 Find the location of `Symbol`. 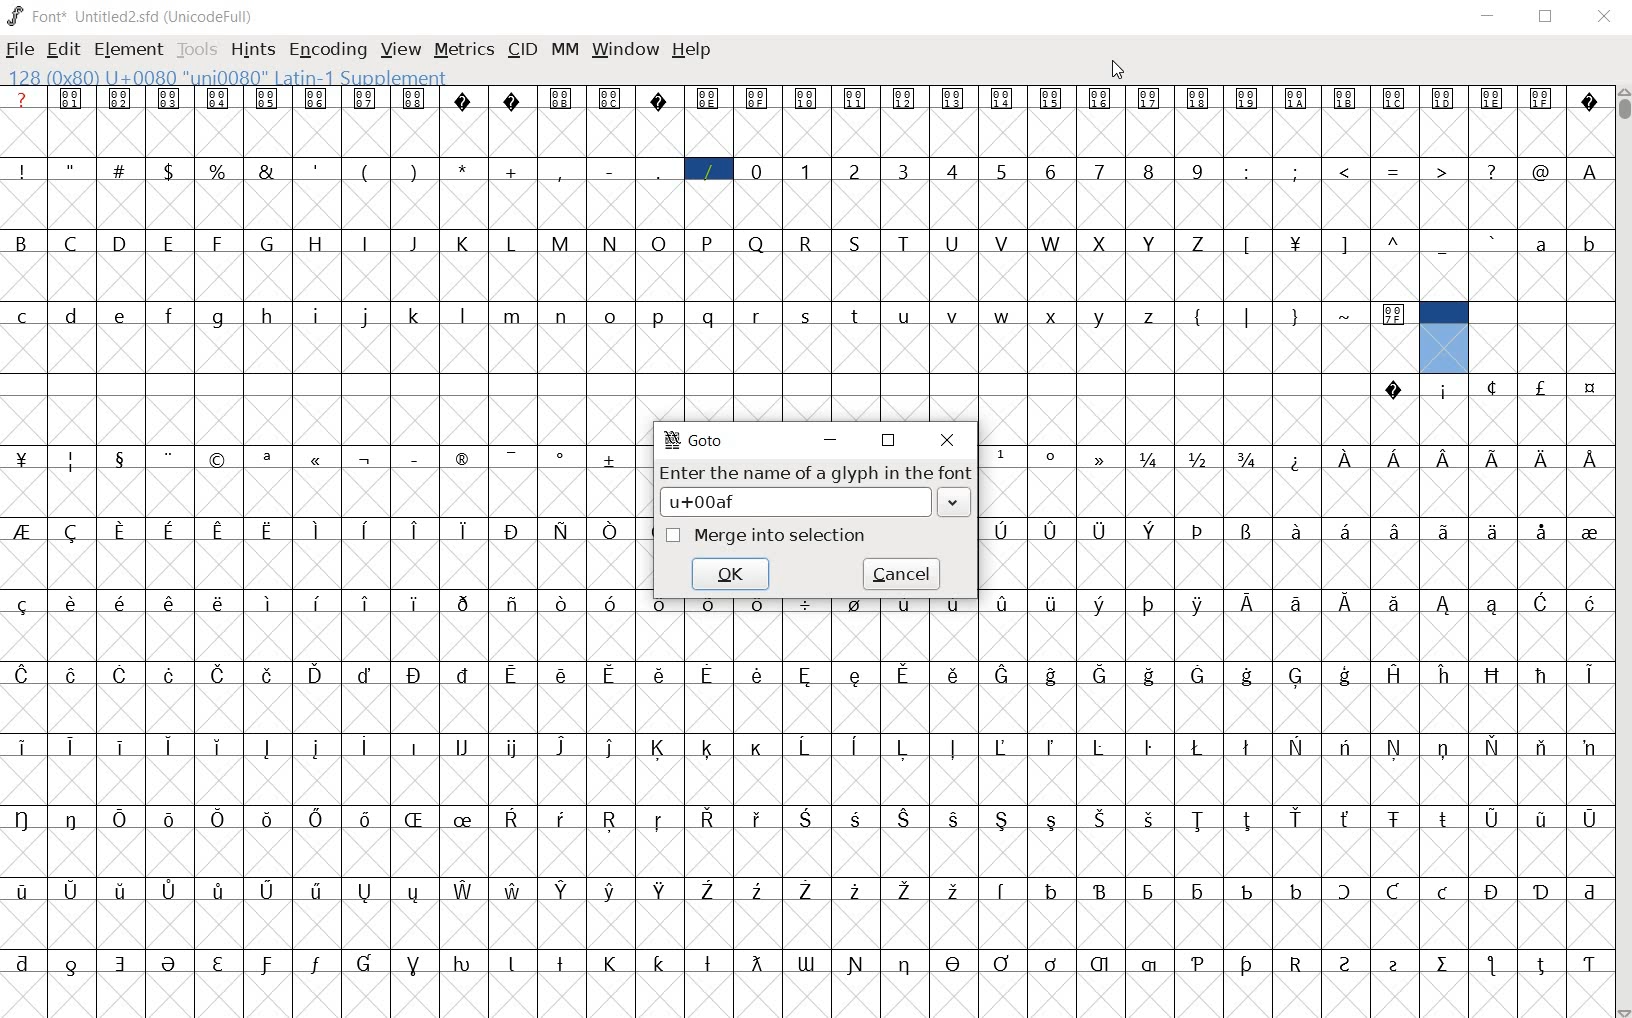

Symbol is located at coordinates (1199, 959).